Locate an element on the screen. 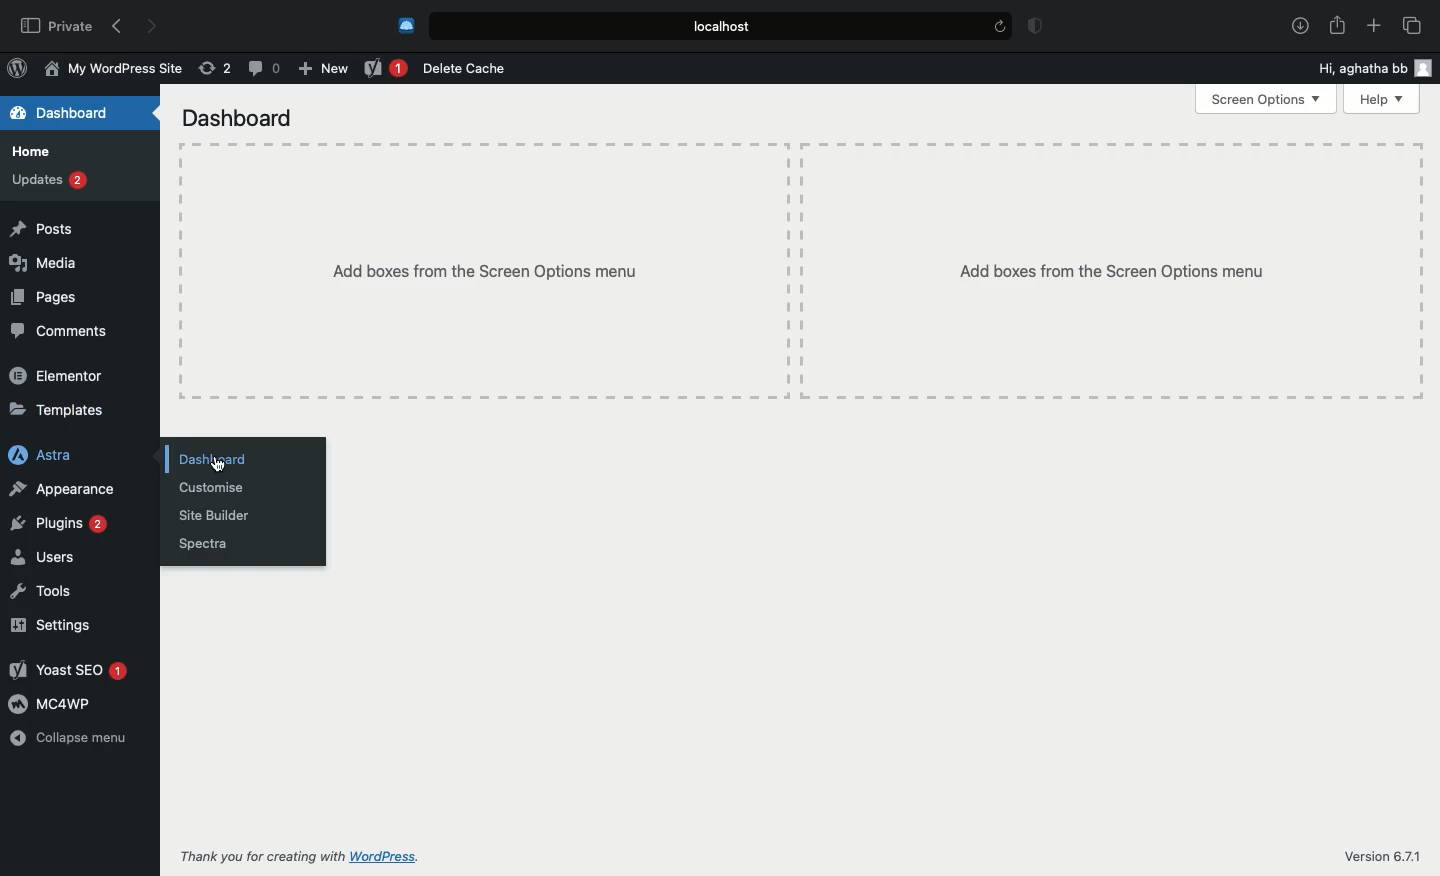 This screenshot has height=876, width=1440. Elementor is located at coordinates (64, 376).